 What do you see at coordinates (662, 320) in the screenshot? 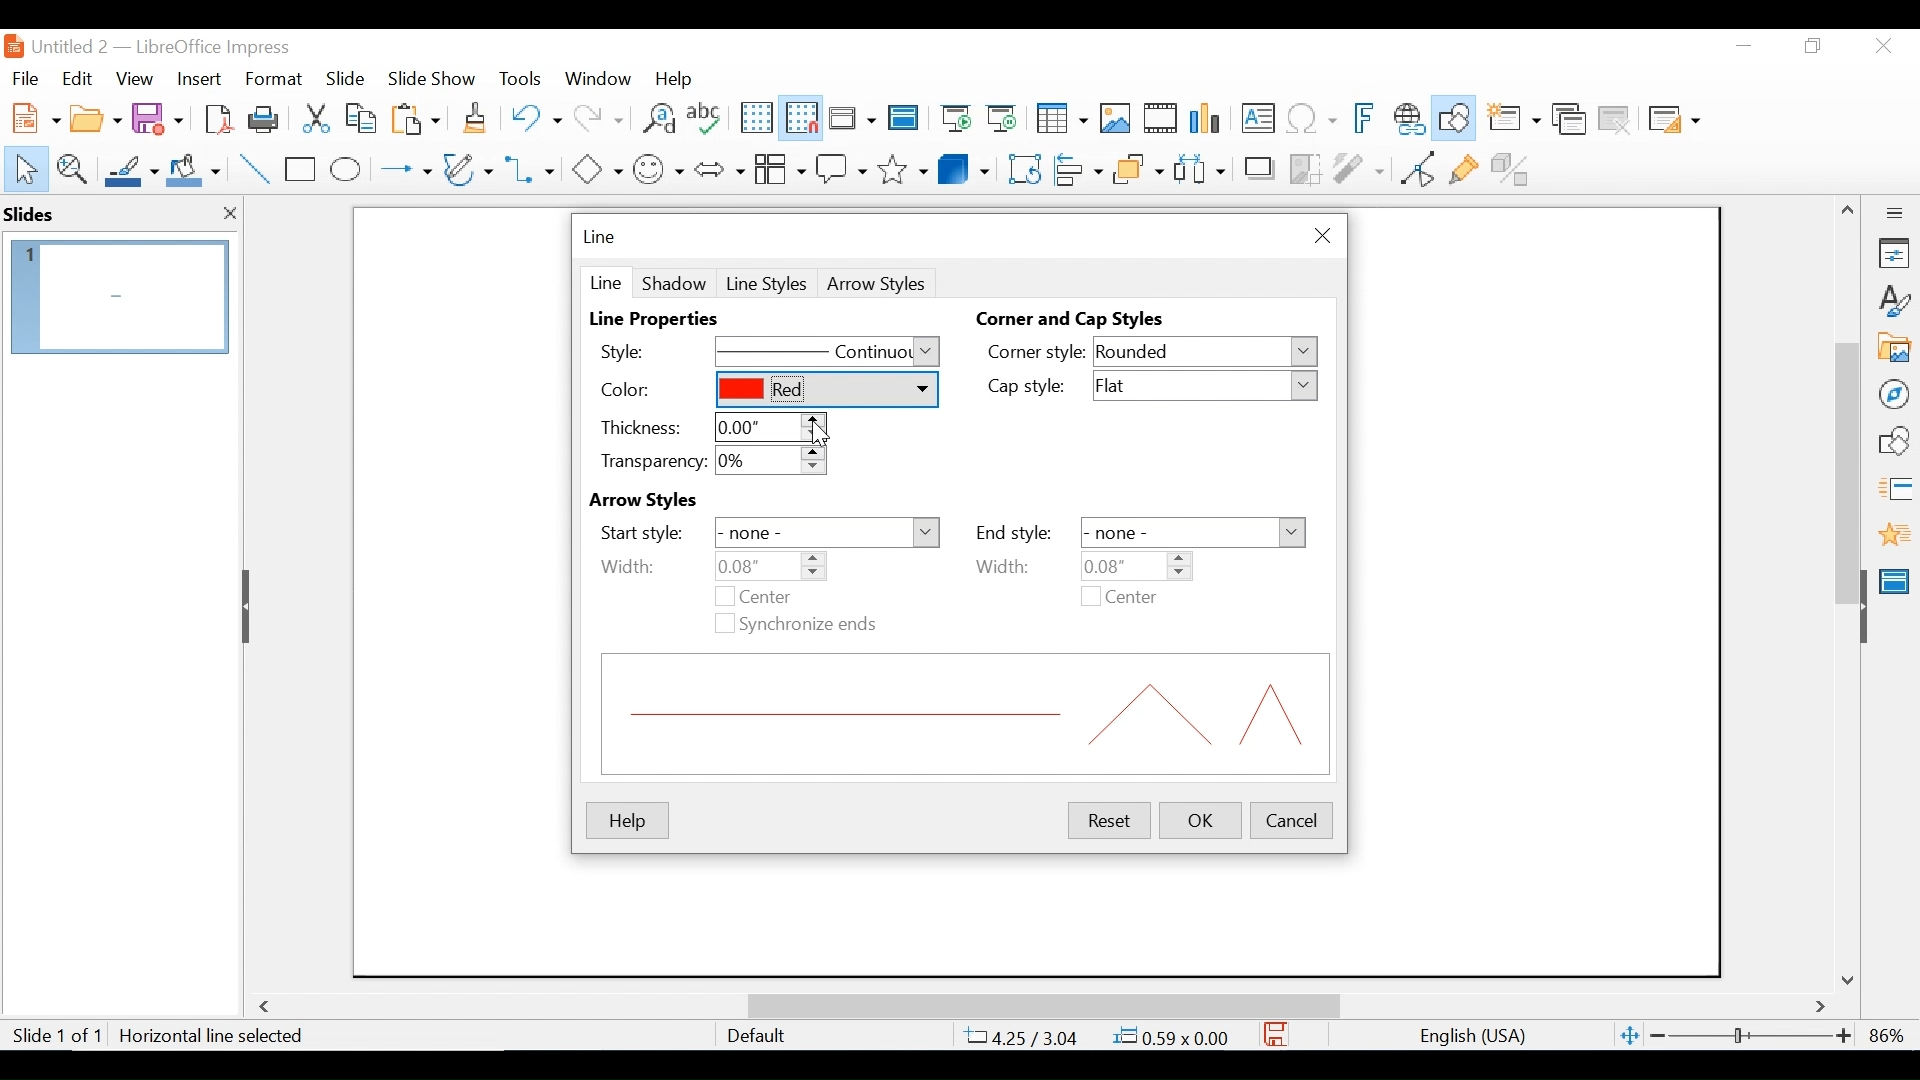
I see `Line Properties` at bounding box center [662, 320].